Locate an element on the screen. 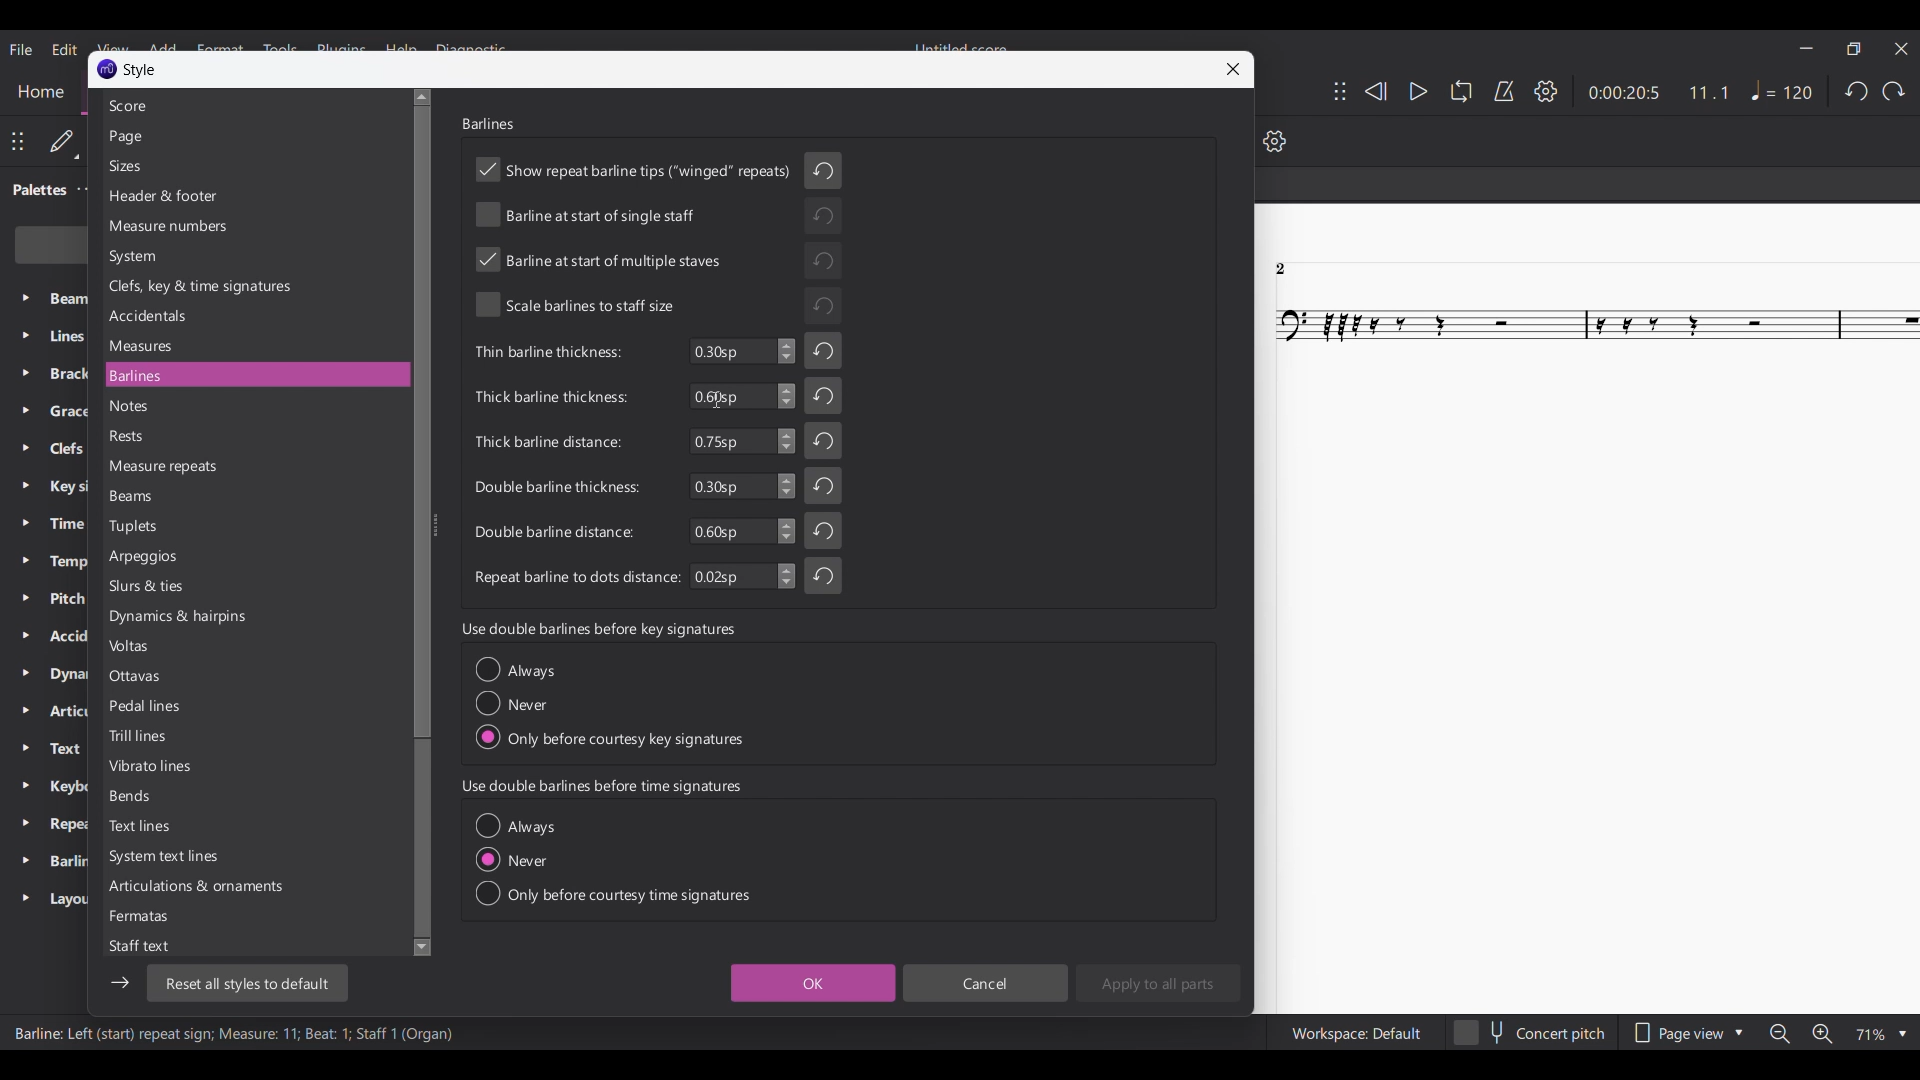 The width and height of the screenshot is (1920, 1080). Show/Hide sidebar is located at coordinates (119, 982).